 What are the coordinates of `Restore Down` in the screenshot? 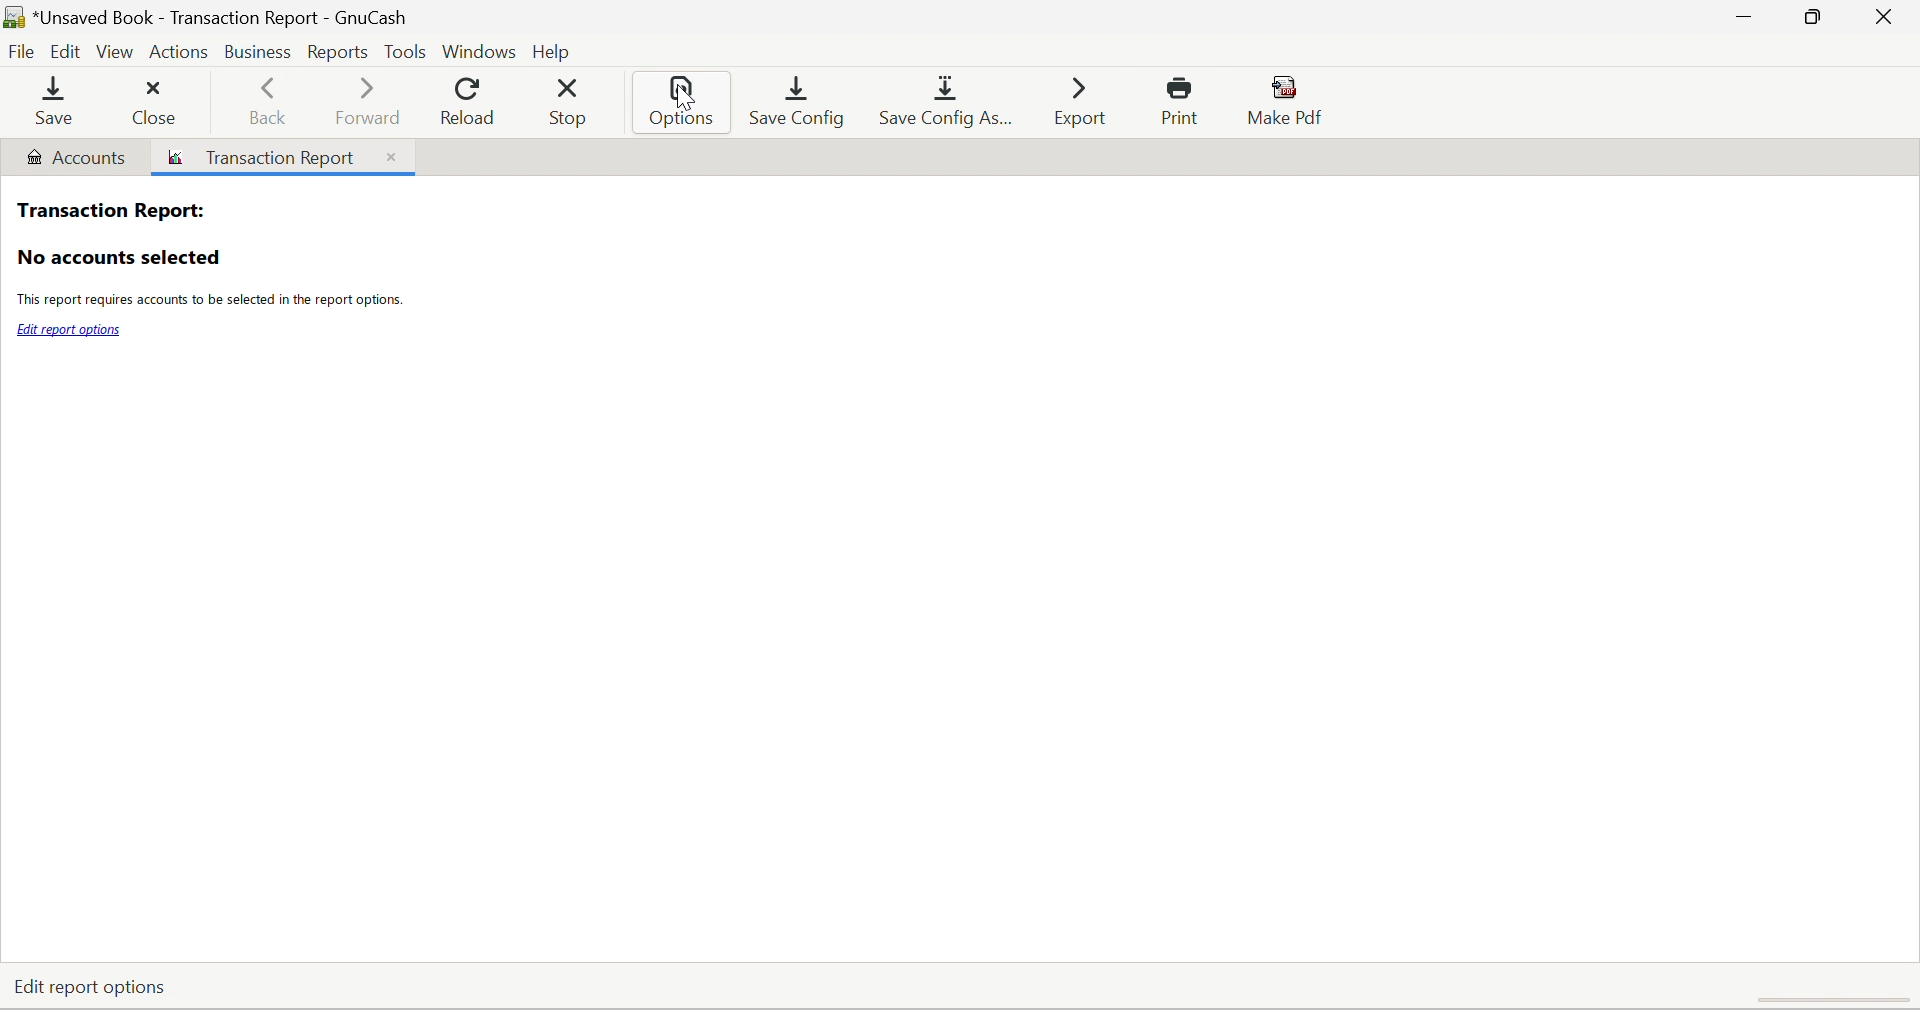 It's located at (1810, 18).